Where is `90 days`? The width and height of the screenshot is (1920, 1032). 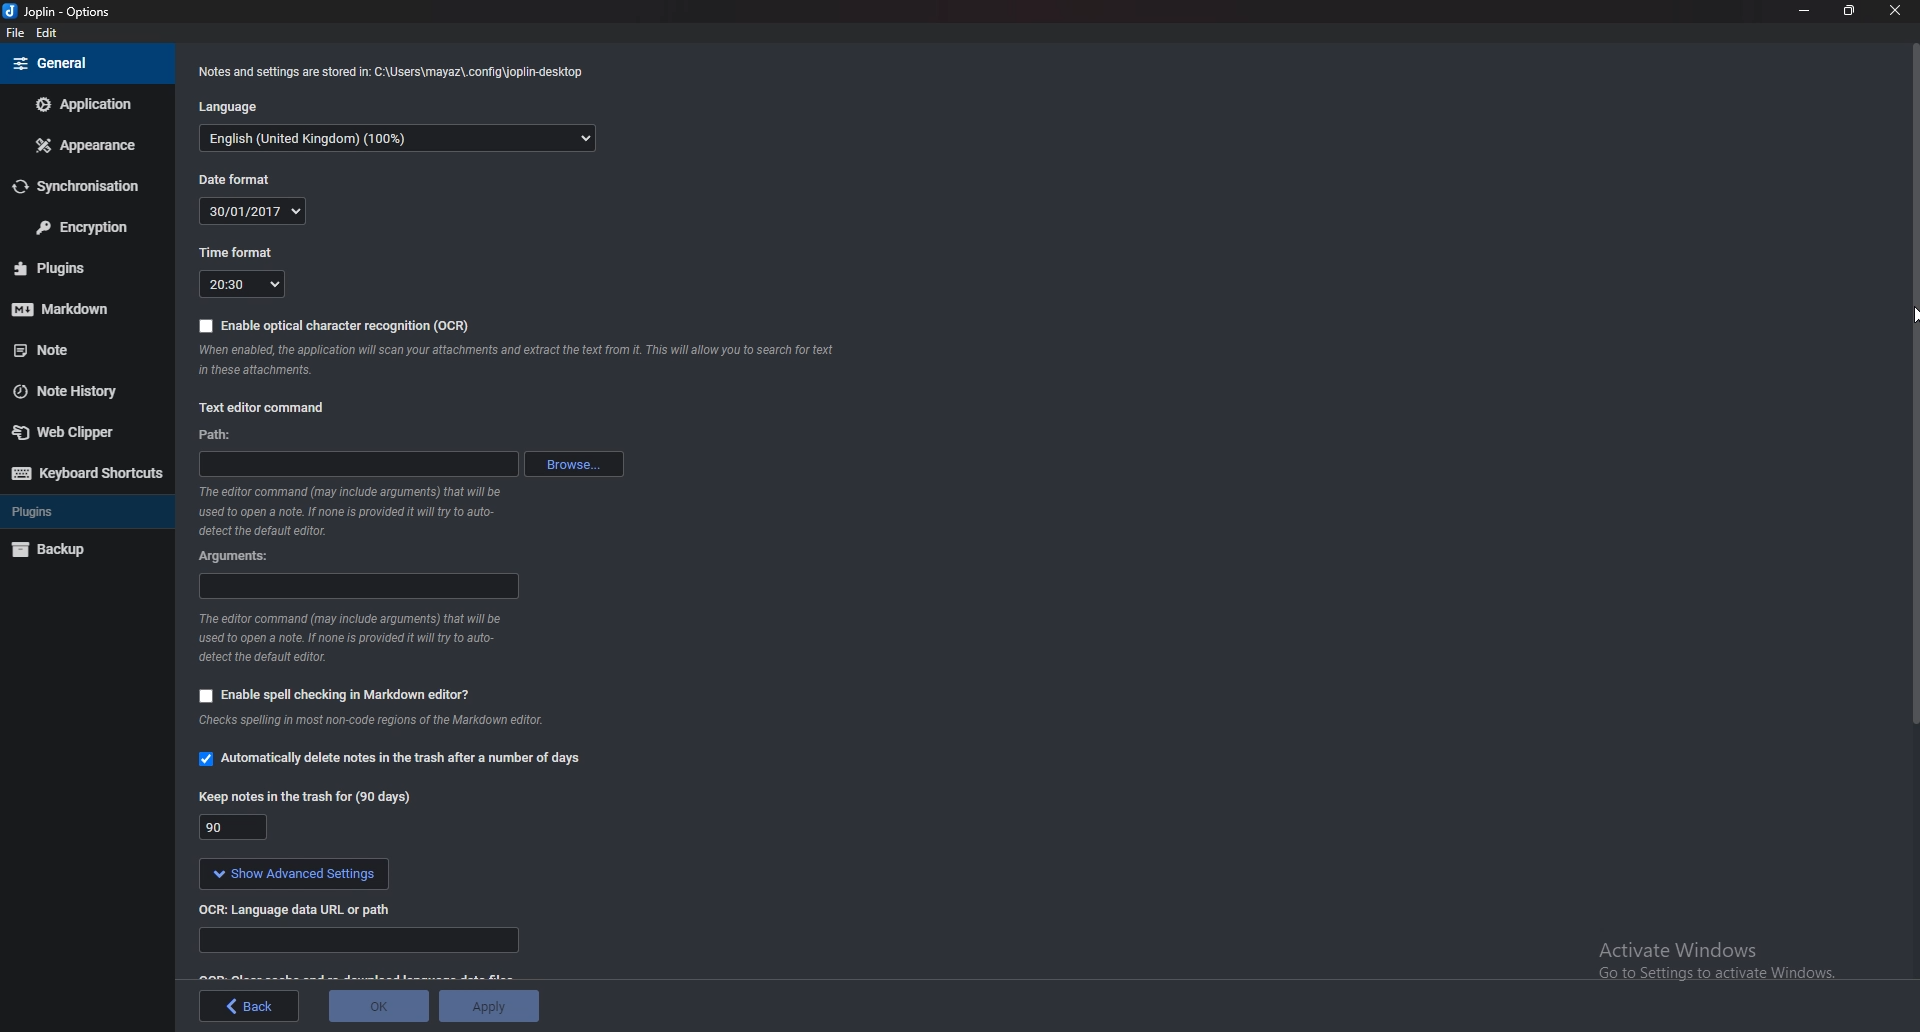 90 days is located at coordinates (234, 827).